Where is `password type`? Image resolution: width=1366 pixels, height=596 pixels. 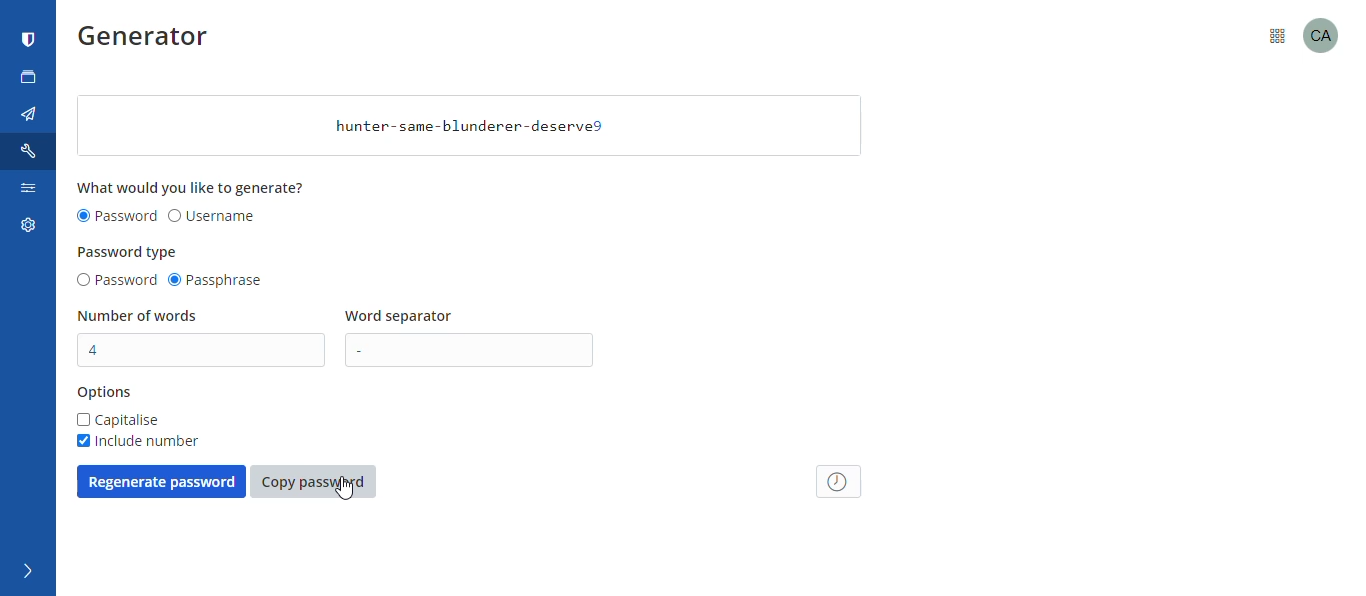
password type is located at coordinates (129, 252).